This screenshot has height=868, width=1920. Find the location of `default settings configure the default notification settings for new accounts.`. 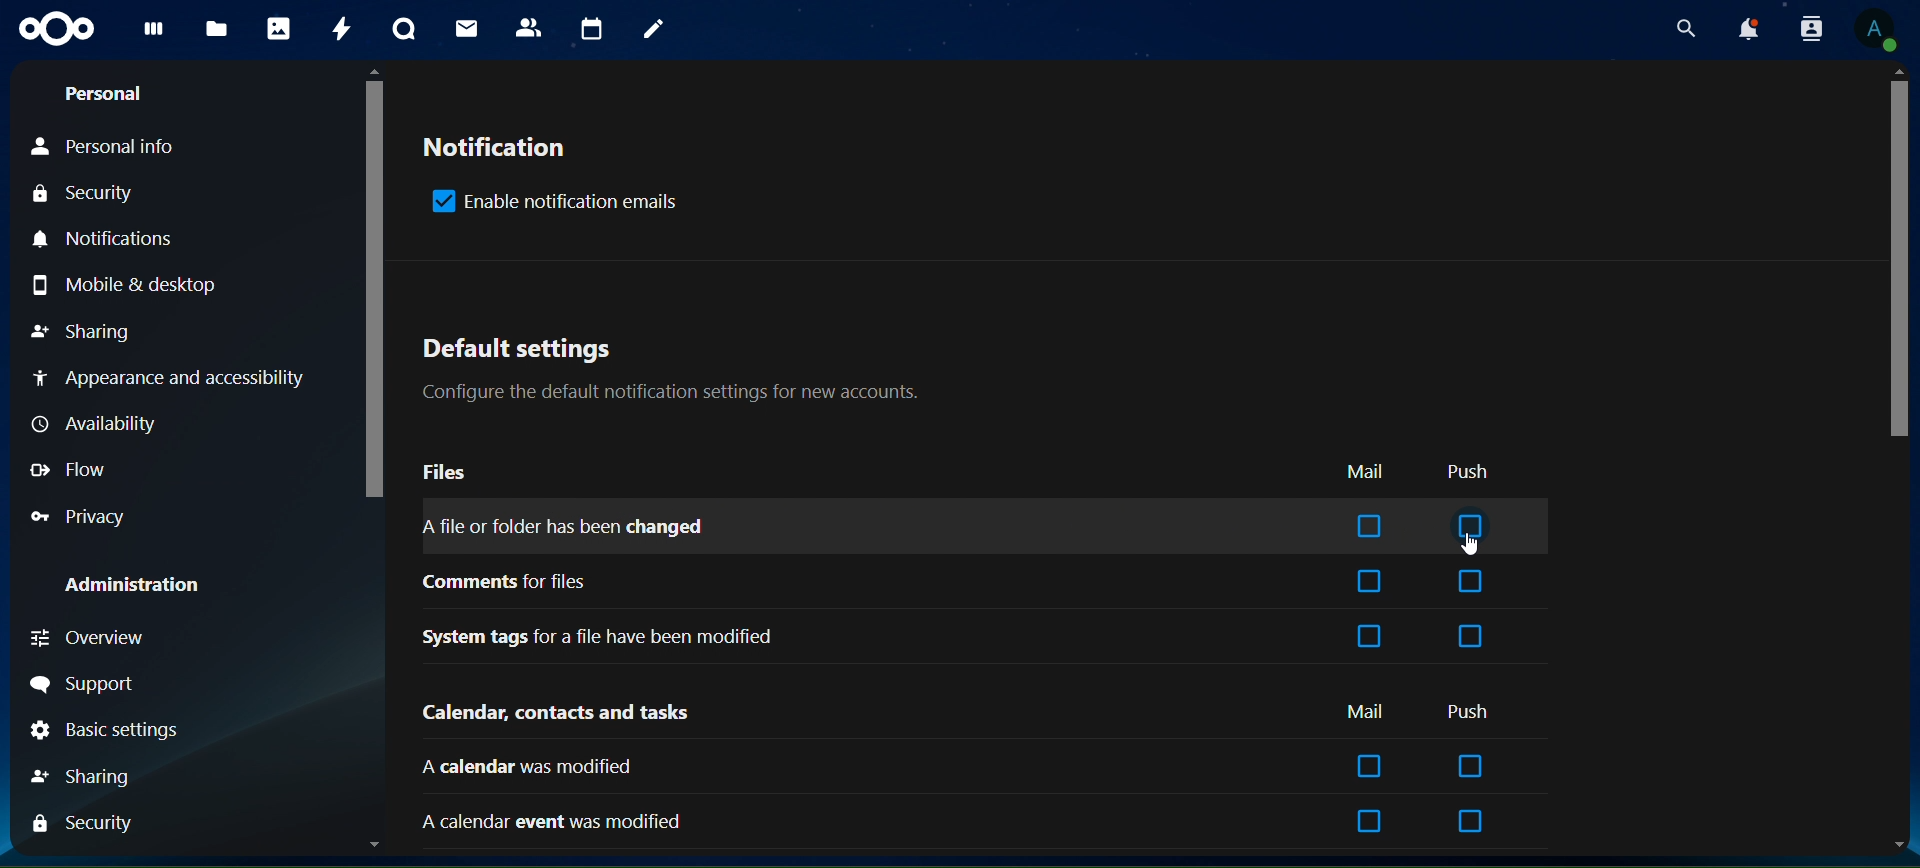

default settings configure the default notification settings for new accounts. is located at coordinates (684, 372).